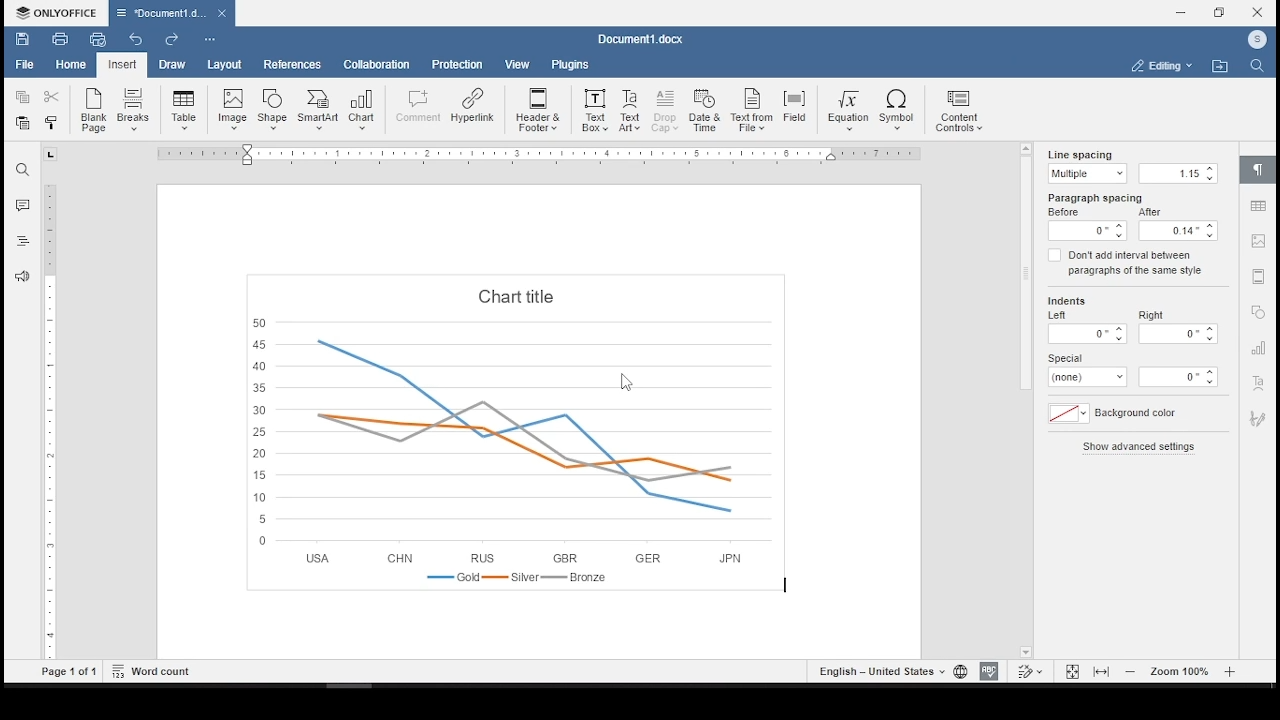  Describe the element at coordinates (173, 64) in the screenshot. I see `draw` at that location.